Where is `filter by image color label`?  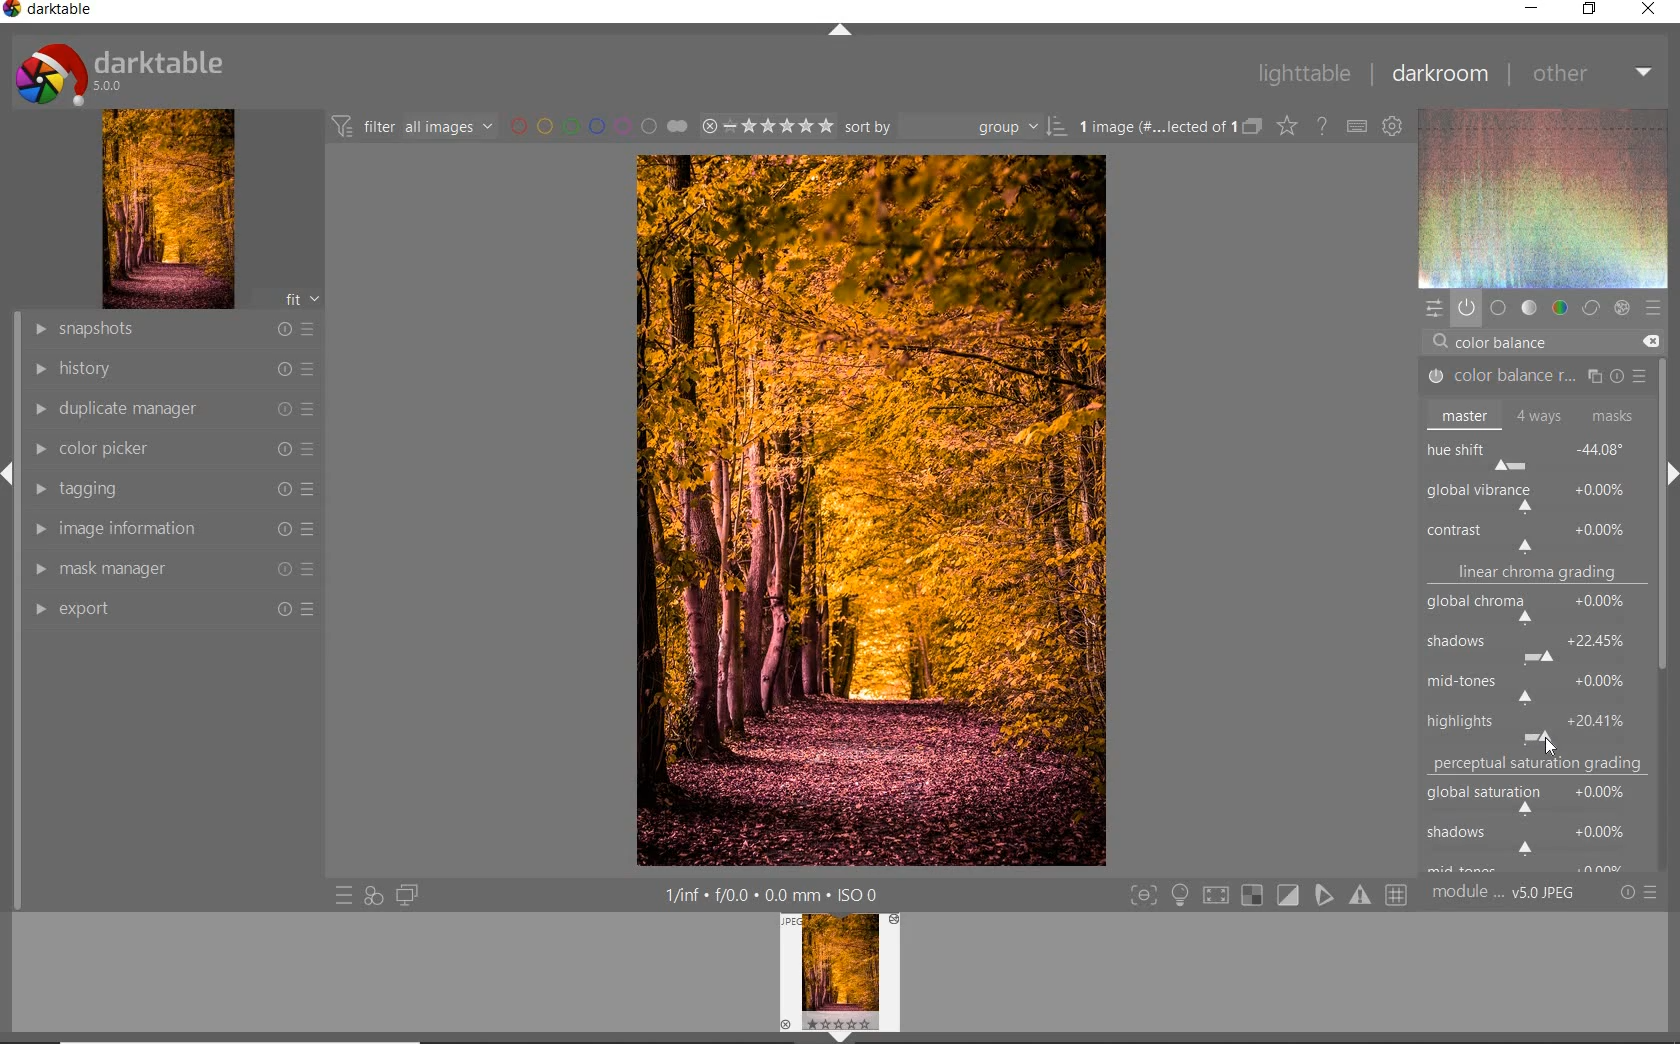
filter by image color label is located at coordinates (597, 126).